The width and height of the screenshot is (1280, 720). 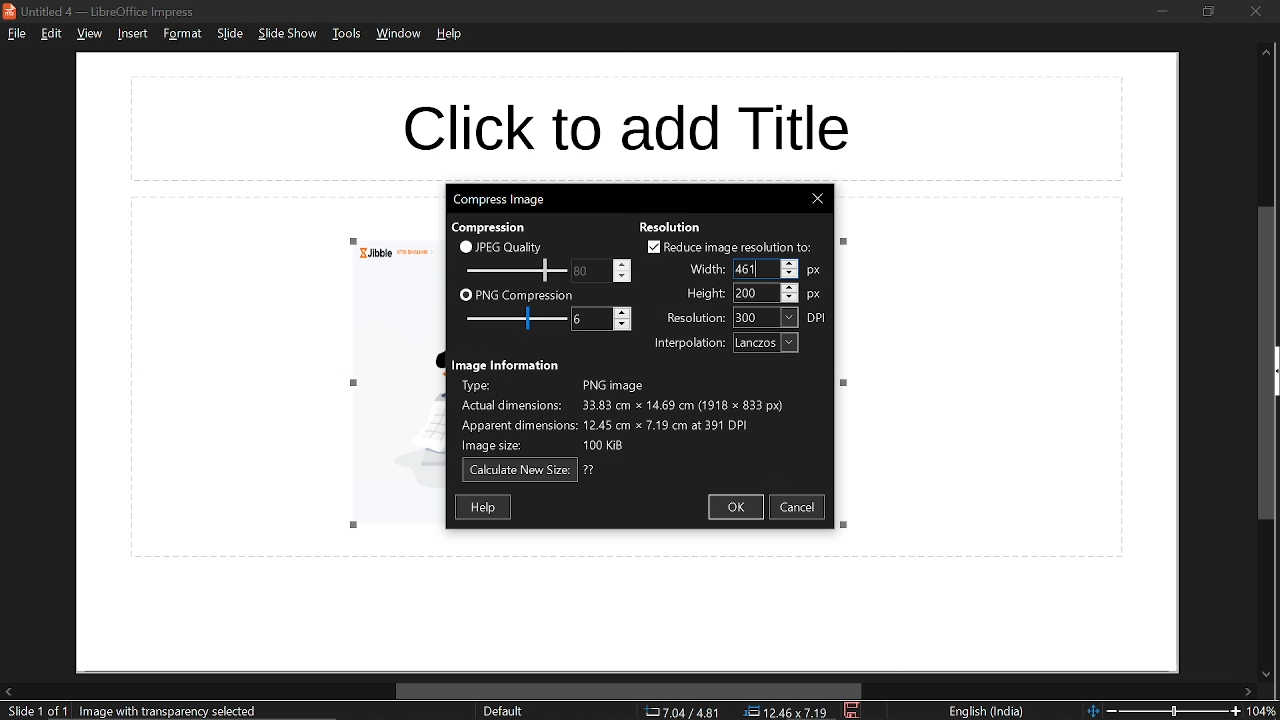 I want to click on view, so click(x=88, y=35).